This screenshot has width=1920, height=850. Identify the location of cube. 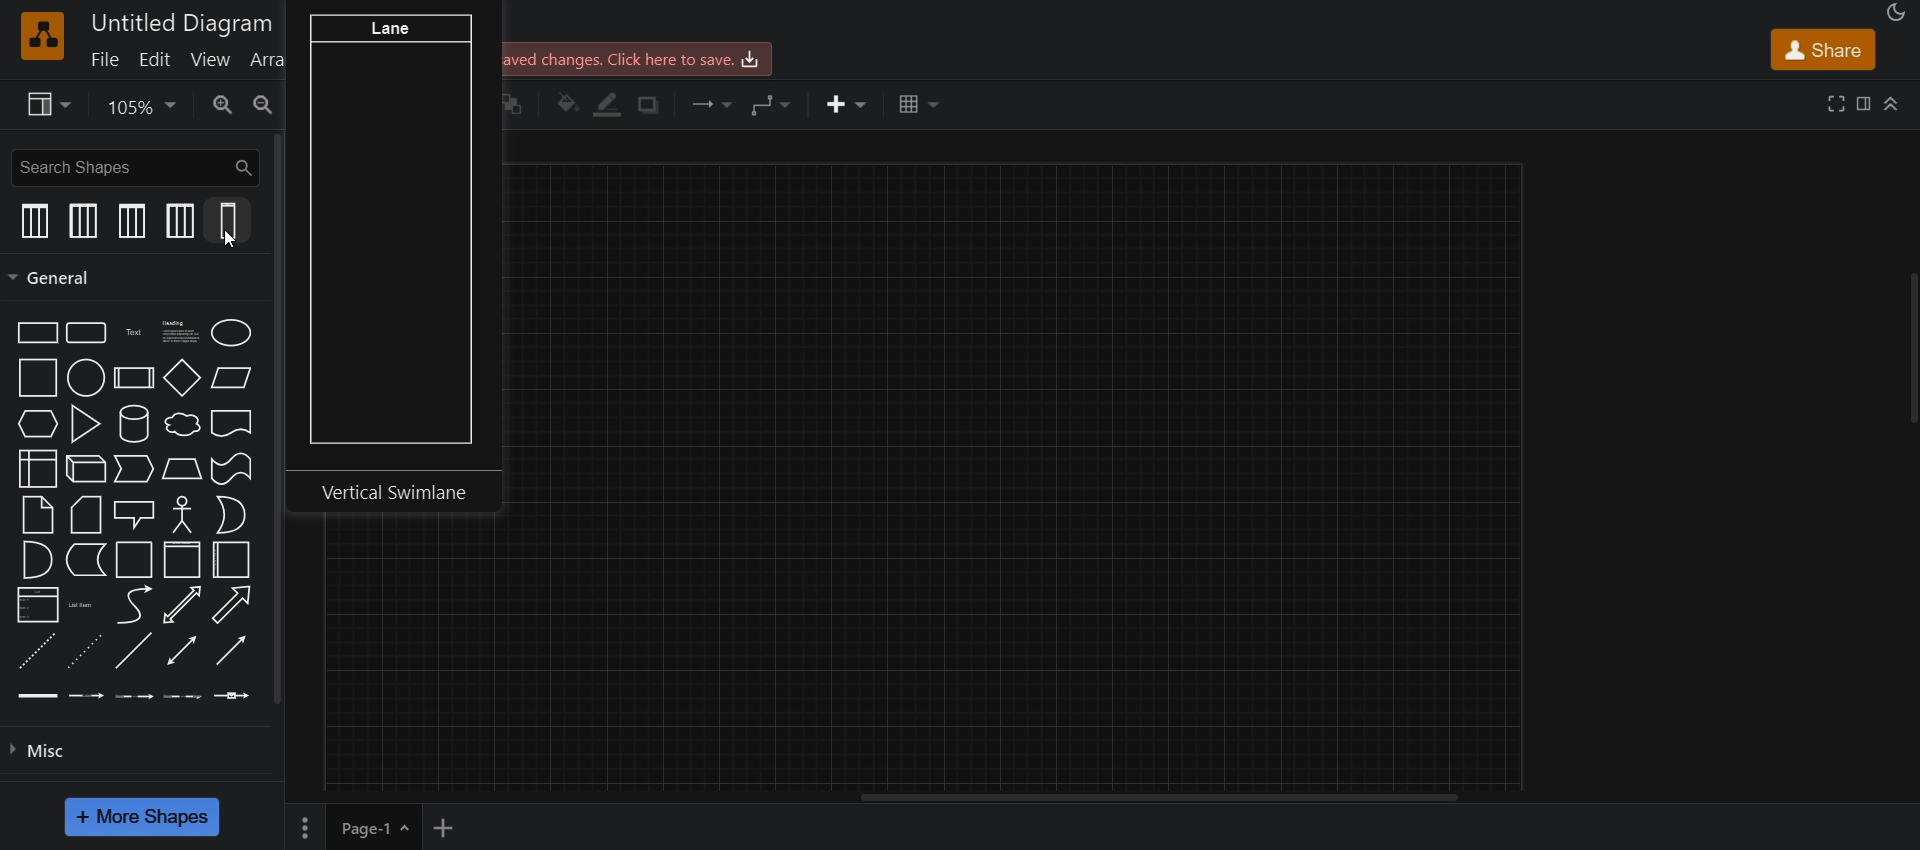
(82, 471).